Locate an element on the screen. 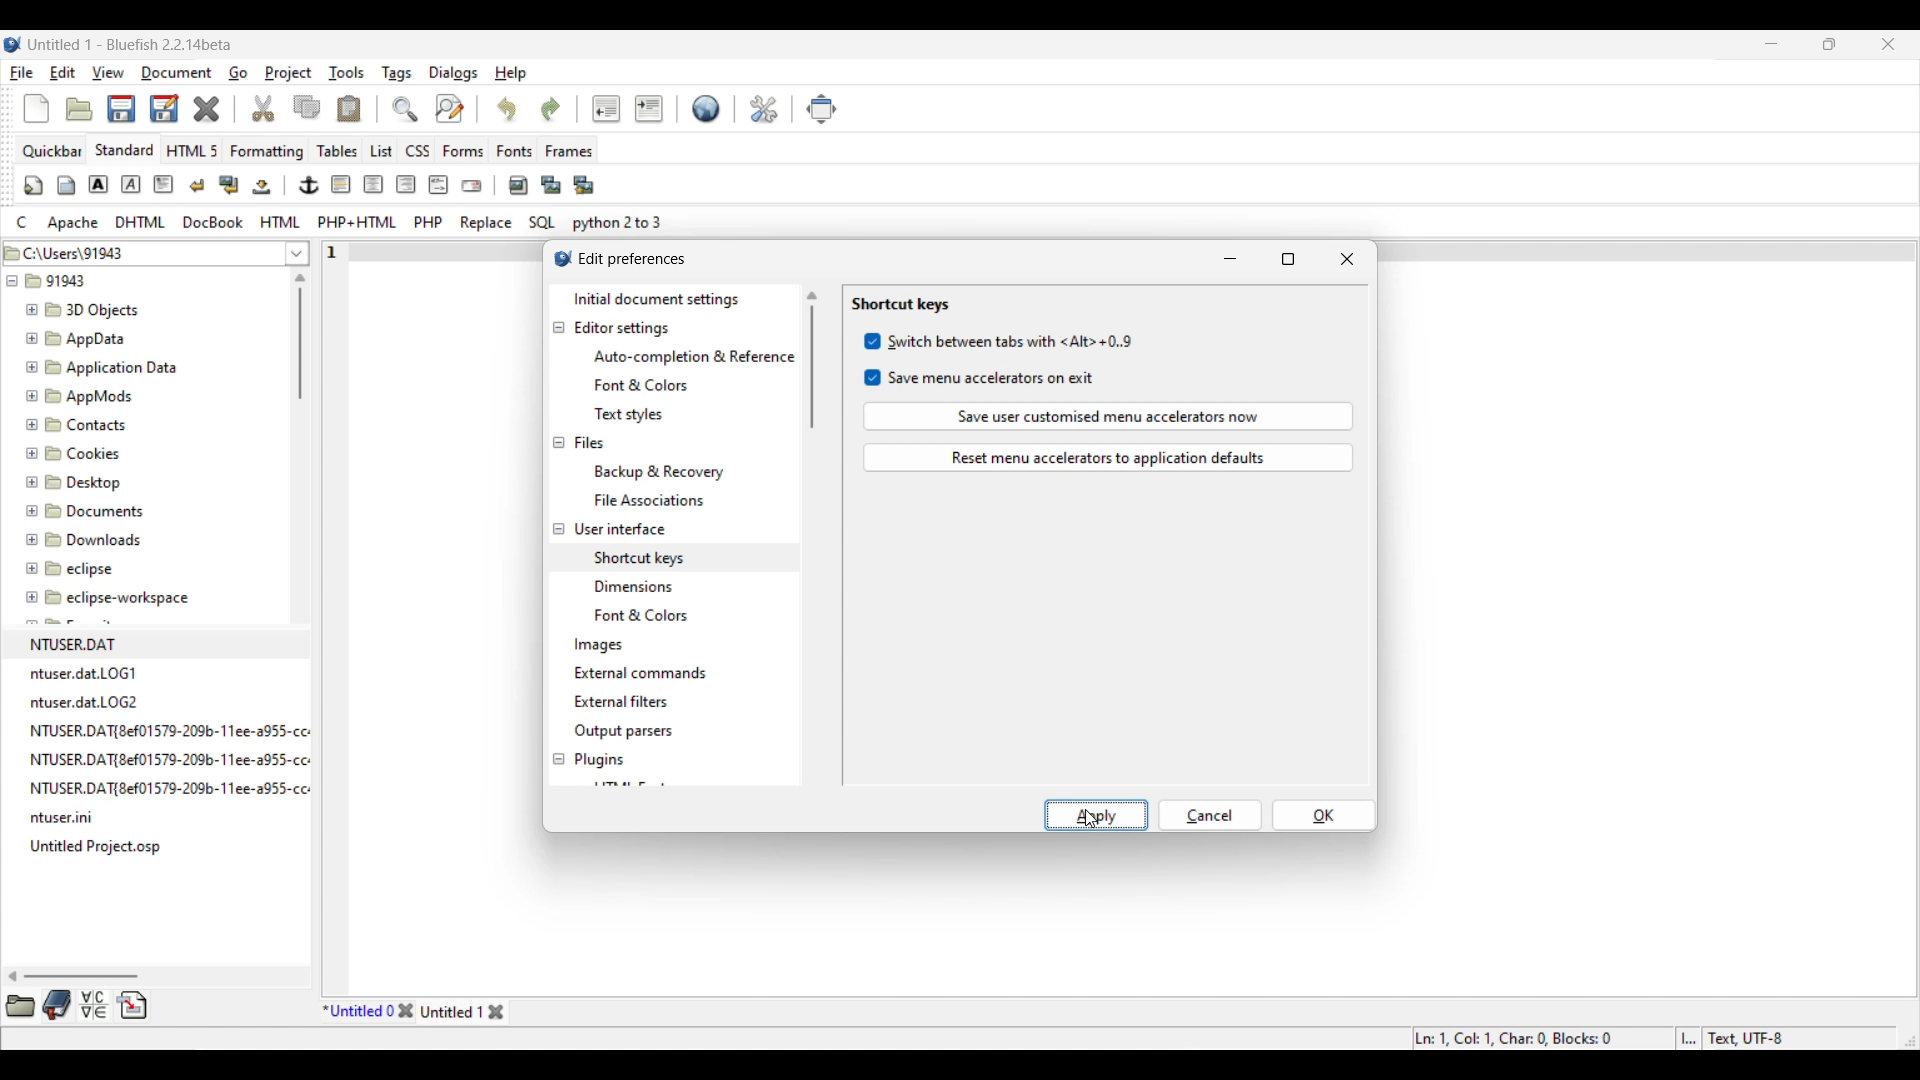  CSS is located at coordinates (419, 150).